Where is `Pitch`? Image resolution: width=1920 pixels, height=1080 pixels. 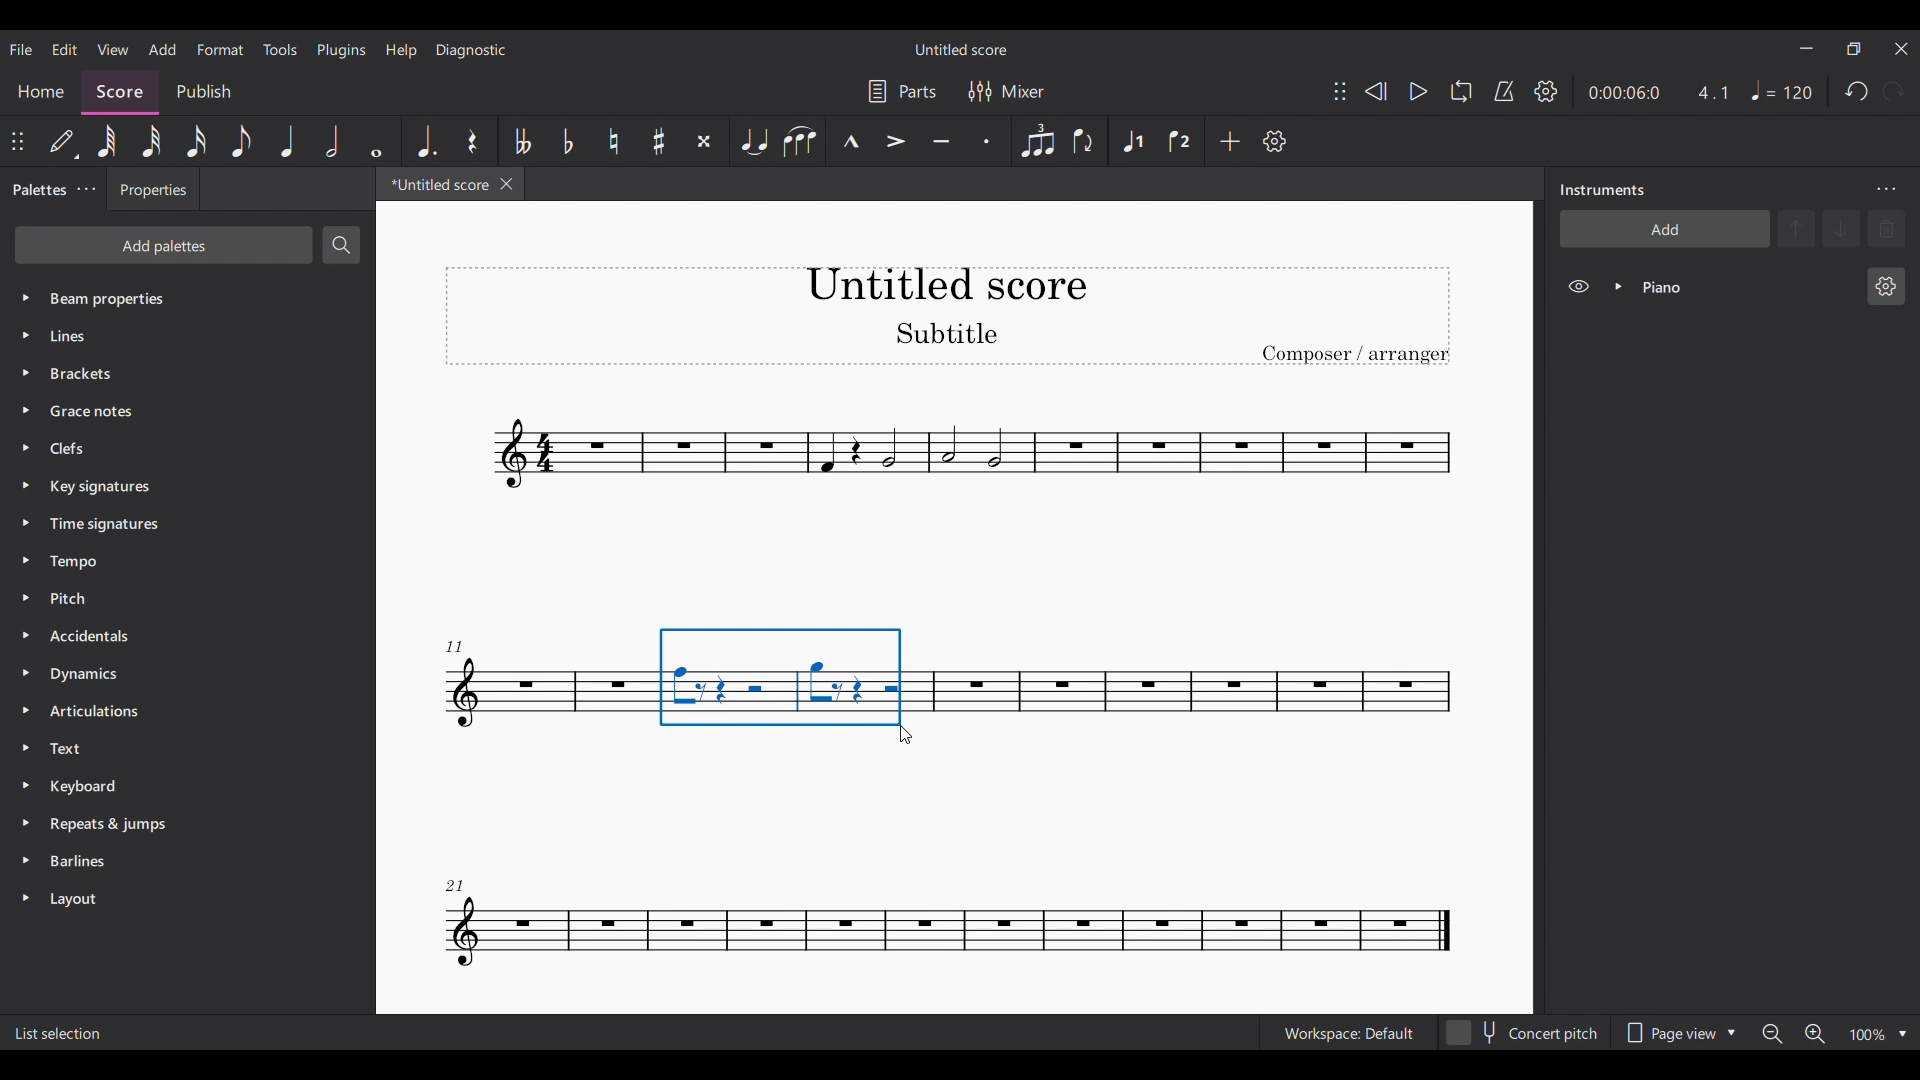 Pitch is located at coordinates (170, 597).